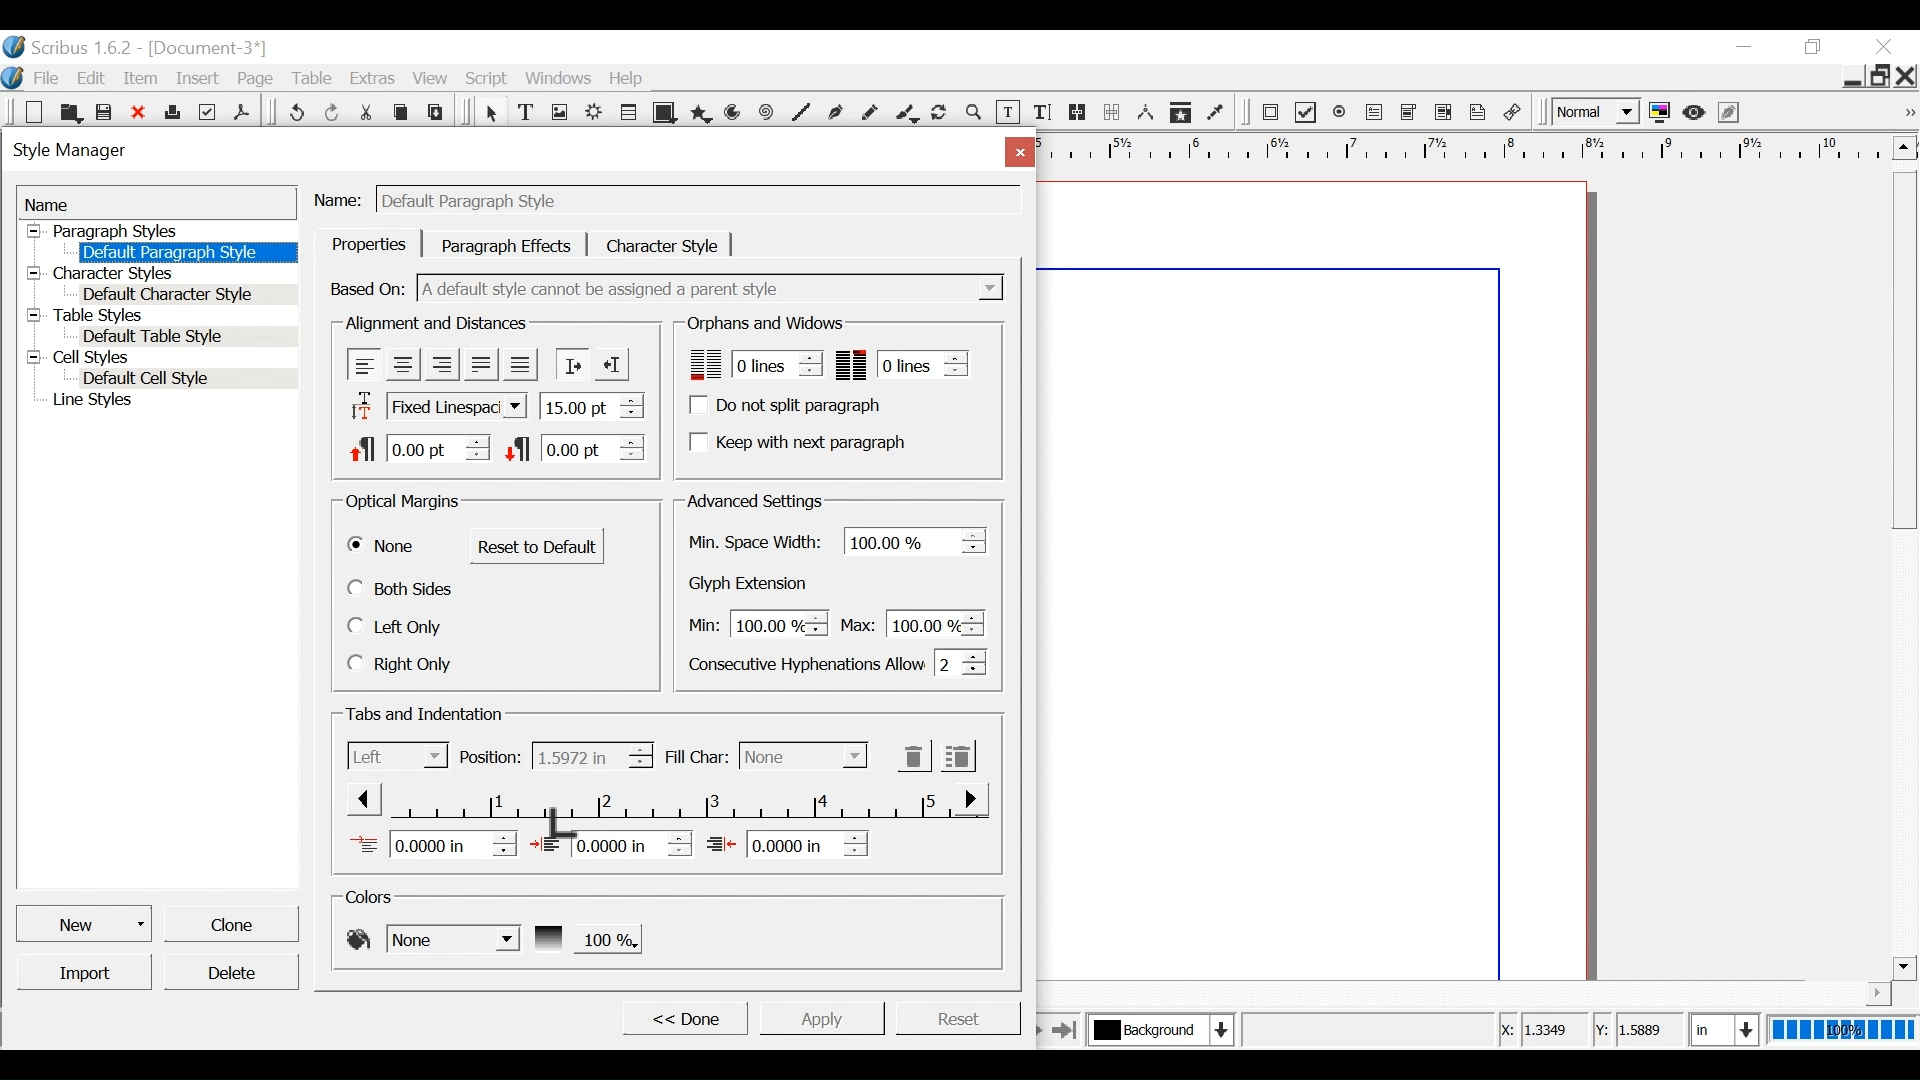 This screenshot has height=1080, width=1920. I want to click on Zoom, so click(974, 115).